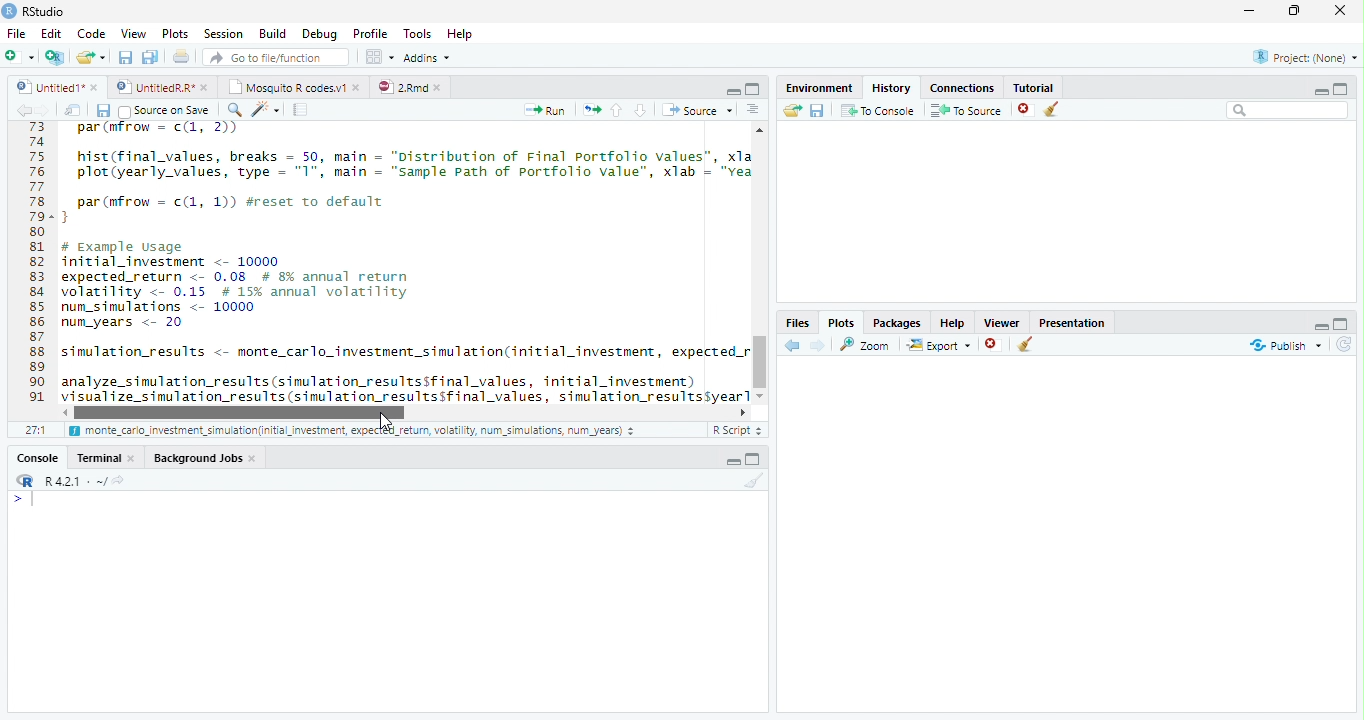 The height and width of the screenshot is (720, 1364). What do you see at coordinates (1319, 324) in the screenshot?
I see `Hide` at bounding box center [1319, 324].